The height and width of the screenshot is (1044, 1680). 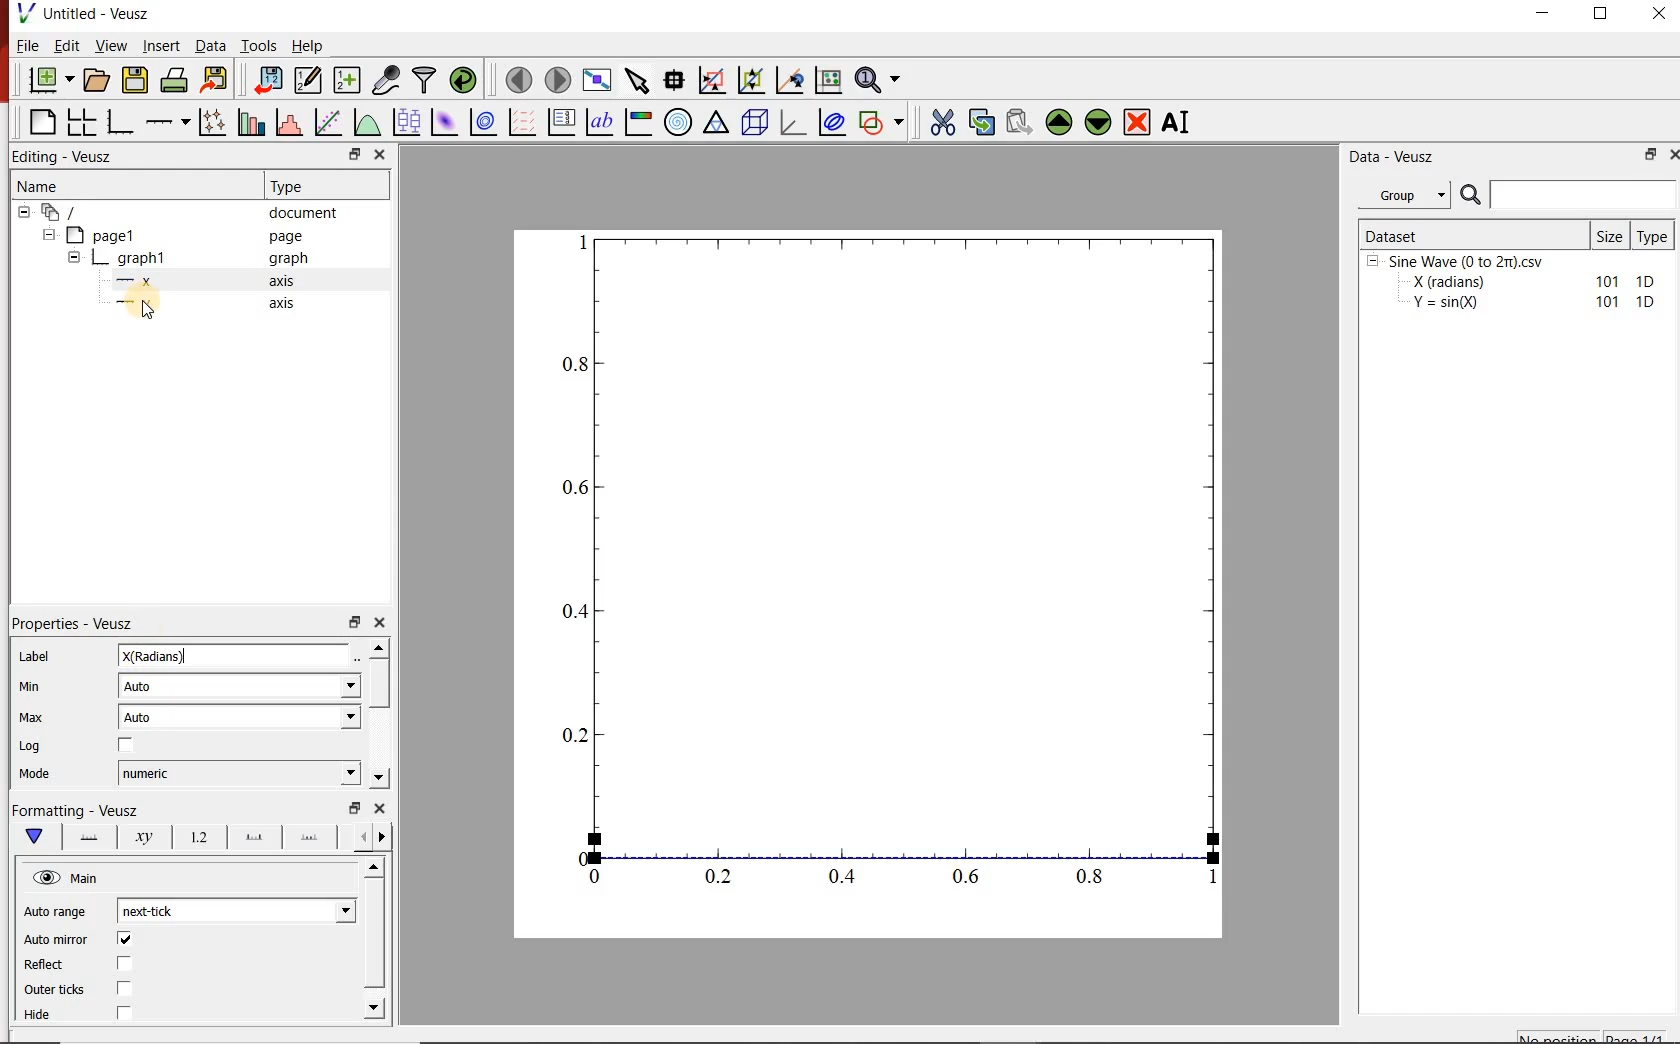 What do you see at coordinates (1602, 14) in the screenshot?
I see `Maximize` at bounding box center [1602, 14].